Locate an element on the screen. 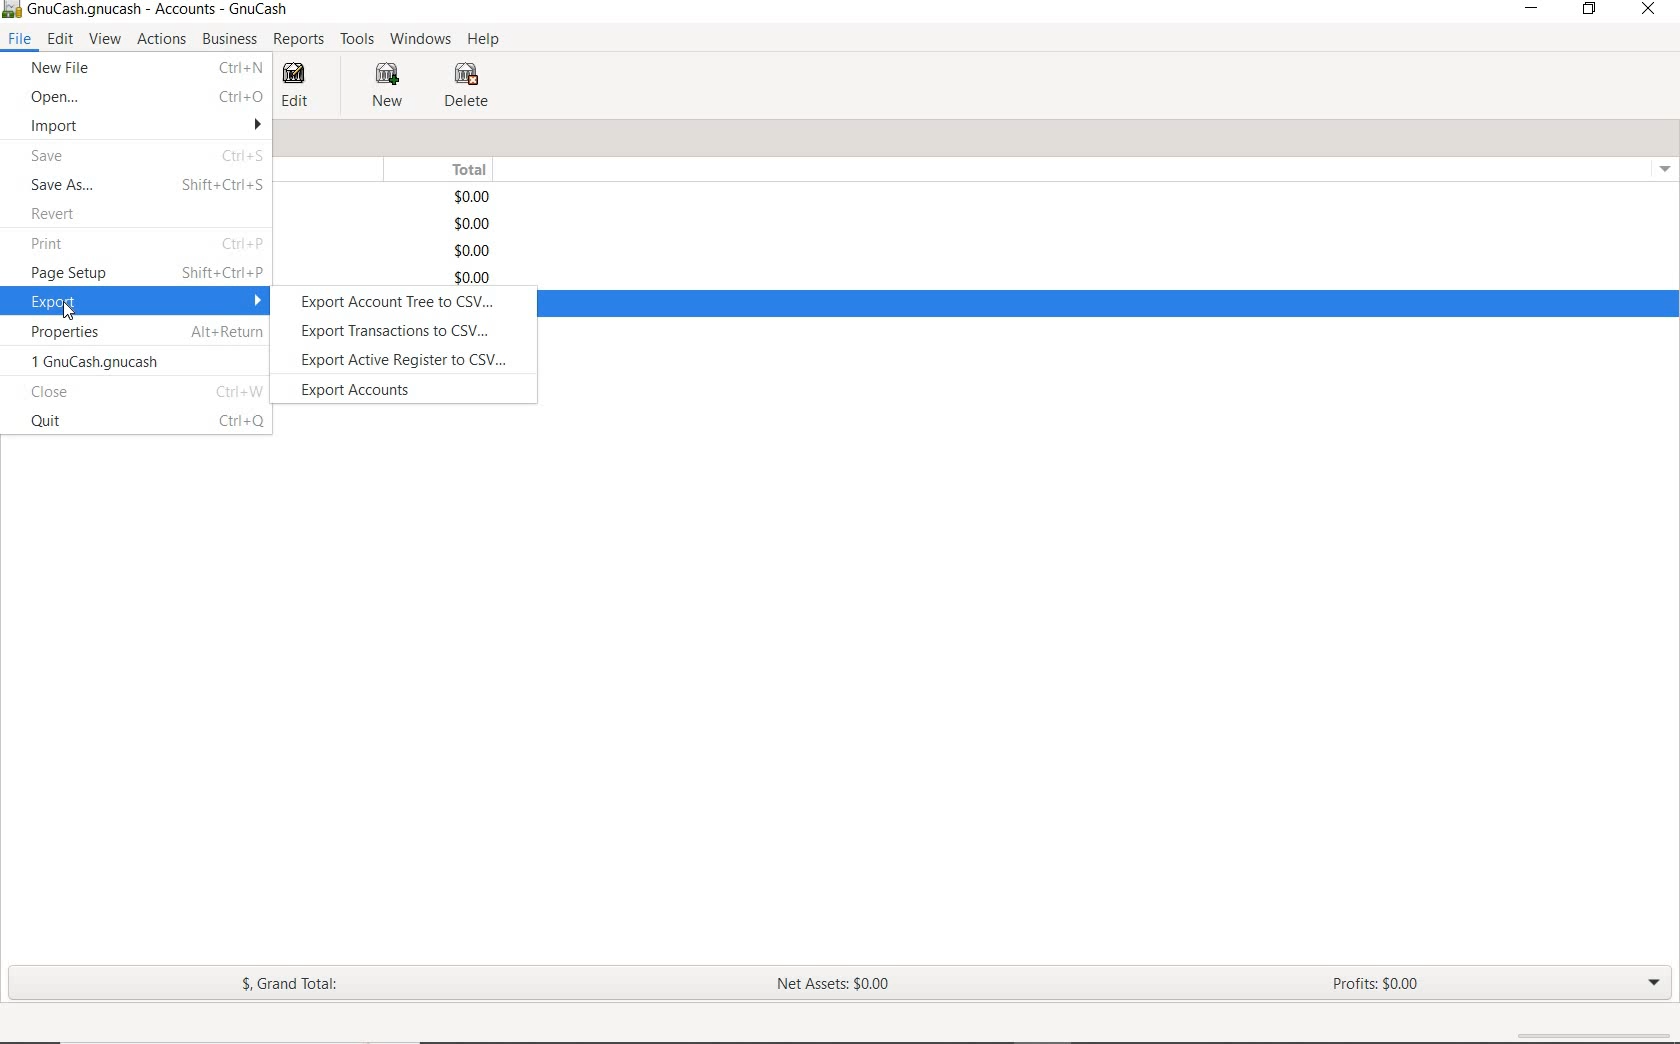 The image size is (1680, 1044). Ctrl+O is located at coordinates (240, 97).